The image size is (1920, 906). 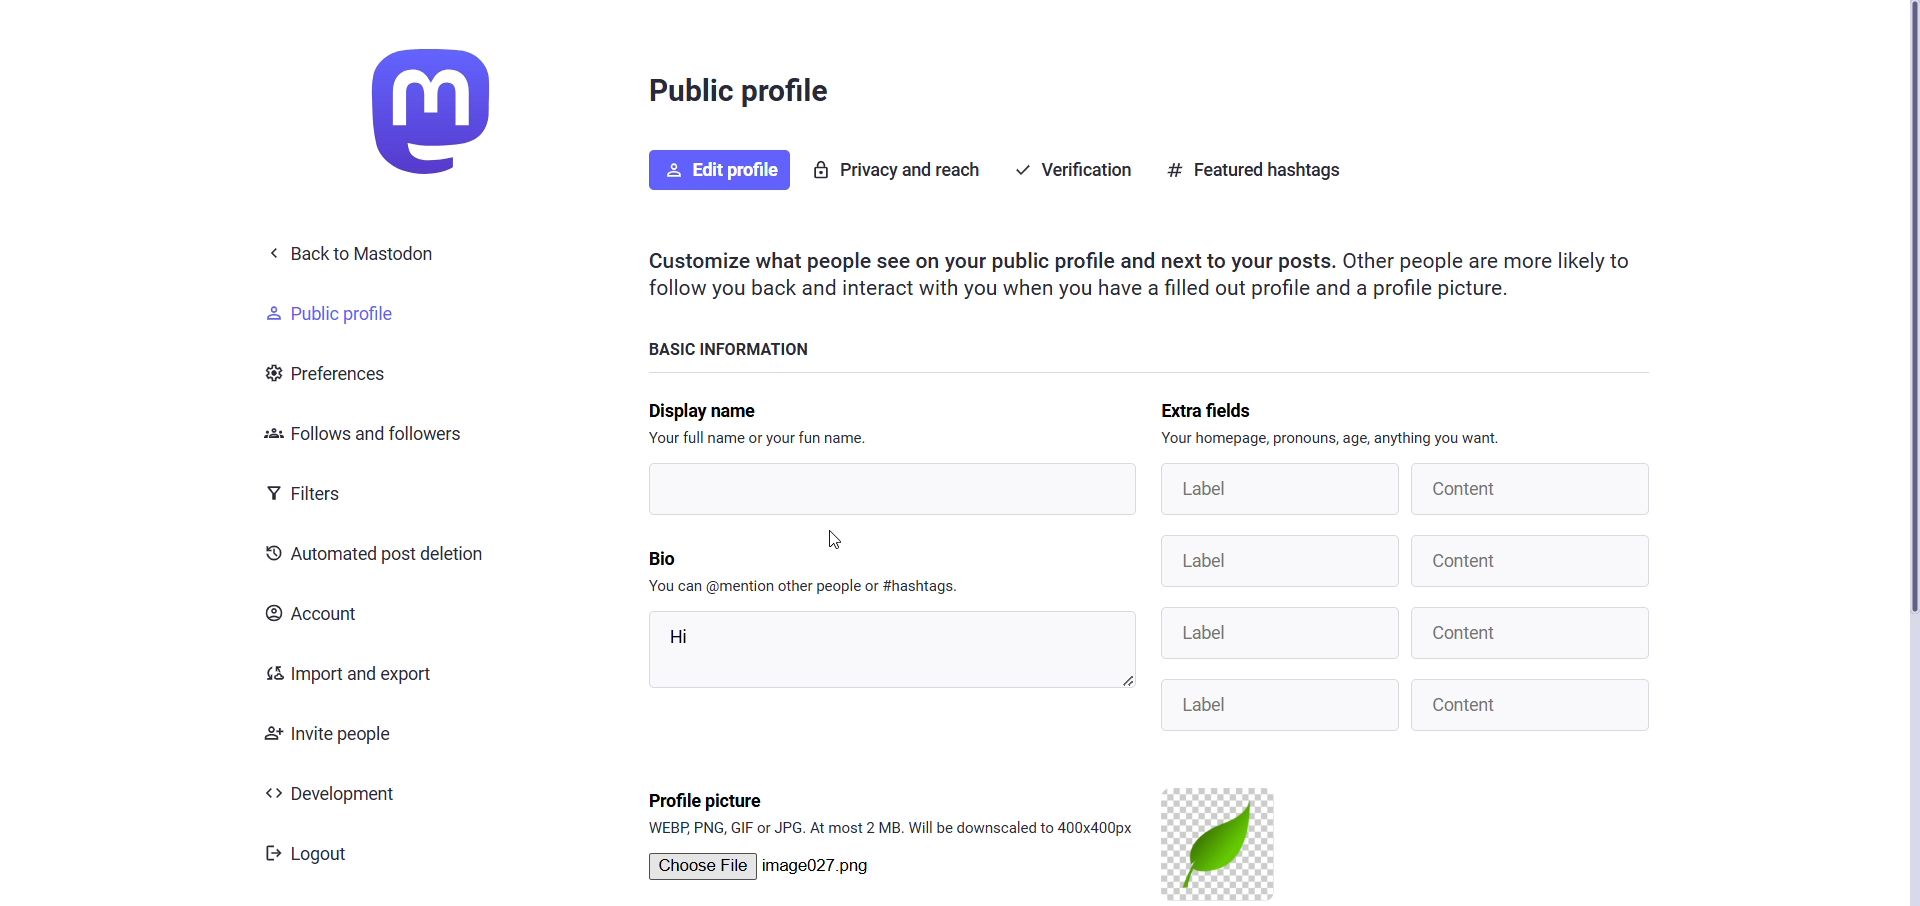 What do you see at coordinates (1529, 489) in the screenshot?
I see `content` at bounding box center [1529, 489].